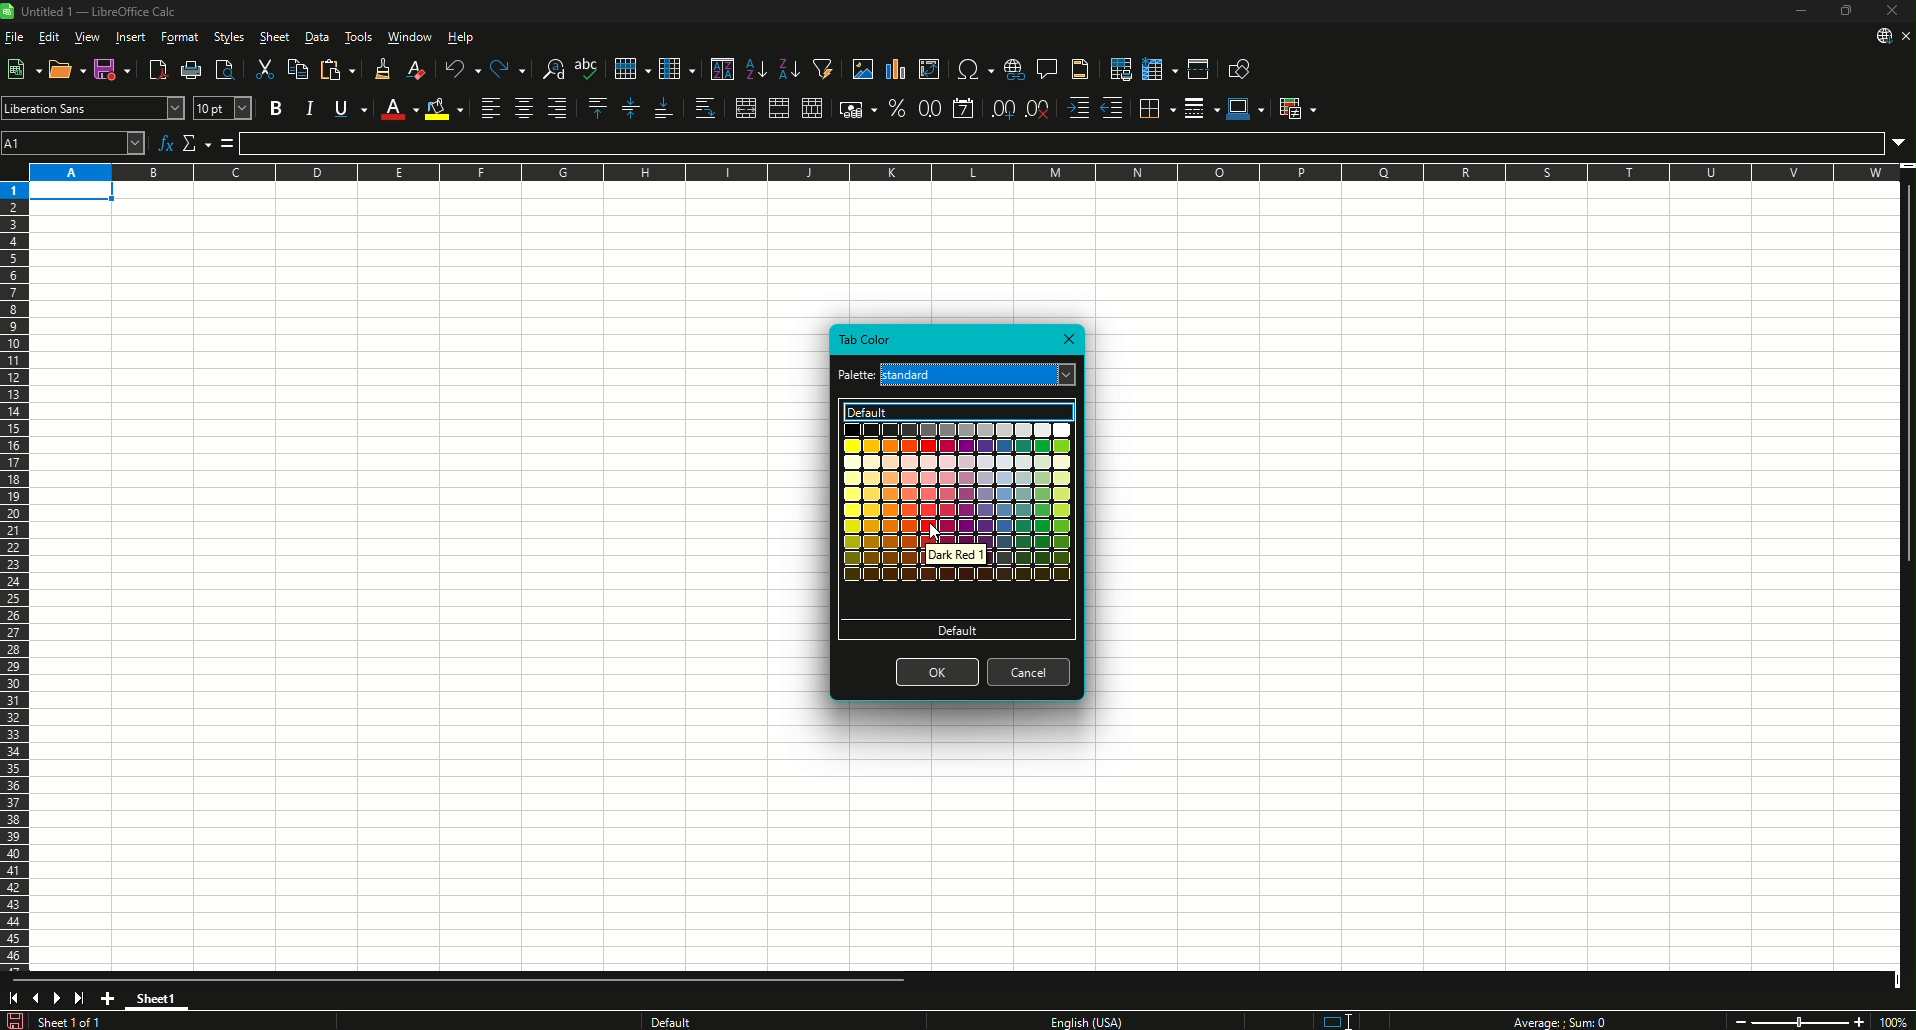  Describe the element at coordinates (1068, 374) in the screenshot. I see `Palette options` at that location.